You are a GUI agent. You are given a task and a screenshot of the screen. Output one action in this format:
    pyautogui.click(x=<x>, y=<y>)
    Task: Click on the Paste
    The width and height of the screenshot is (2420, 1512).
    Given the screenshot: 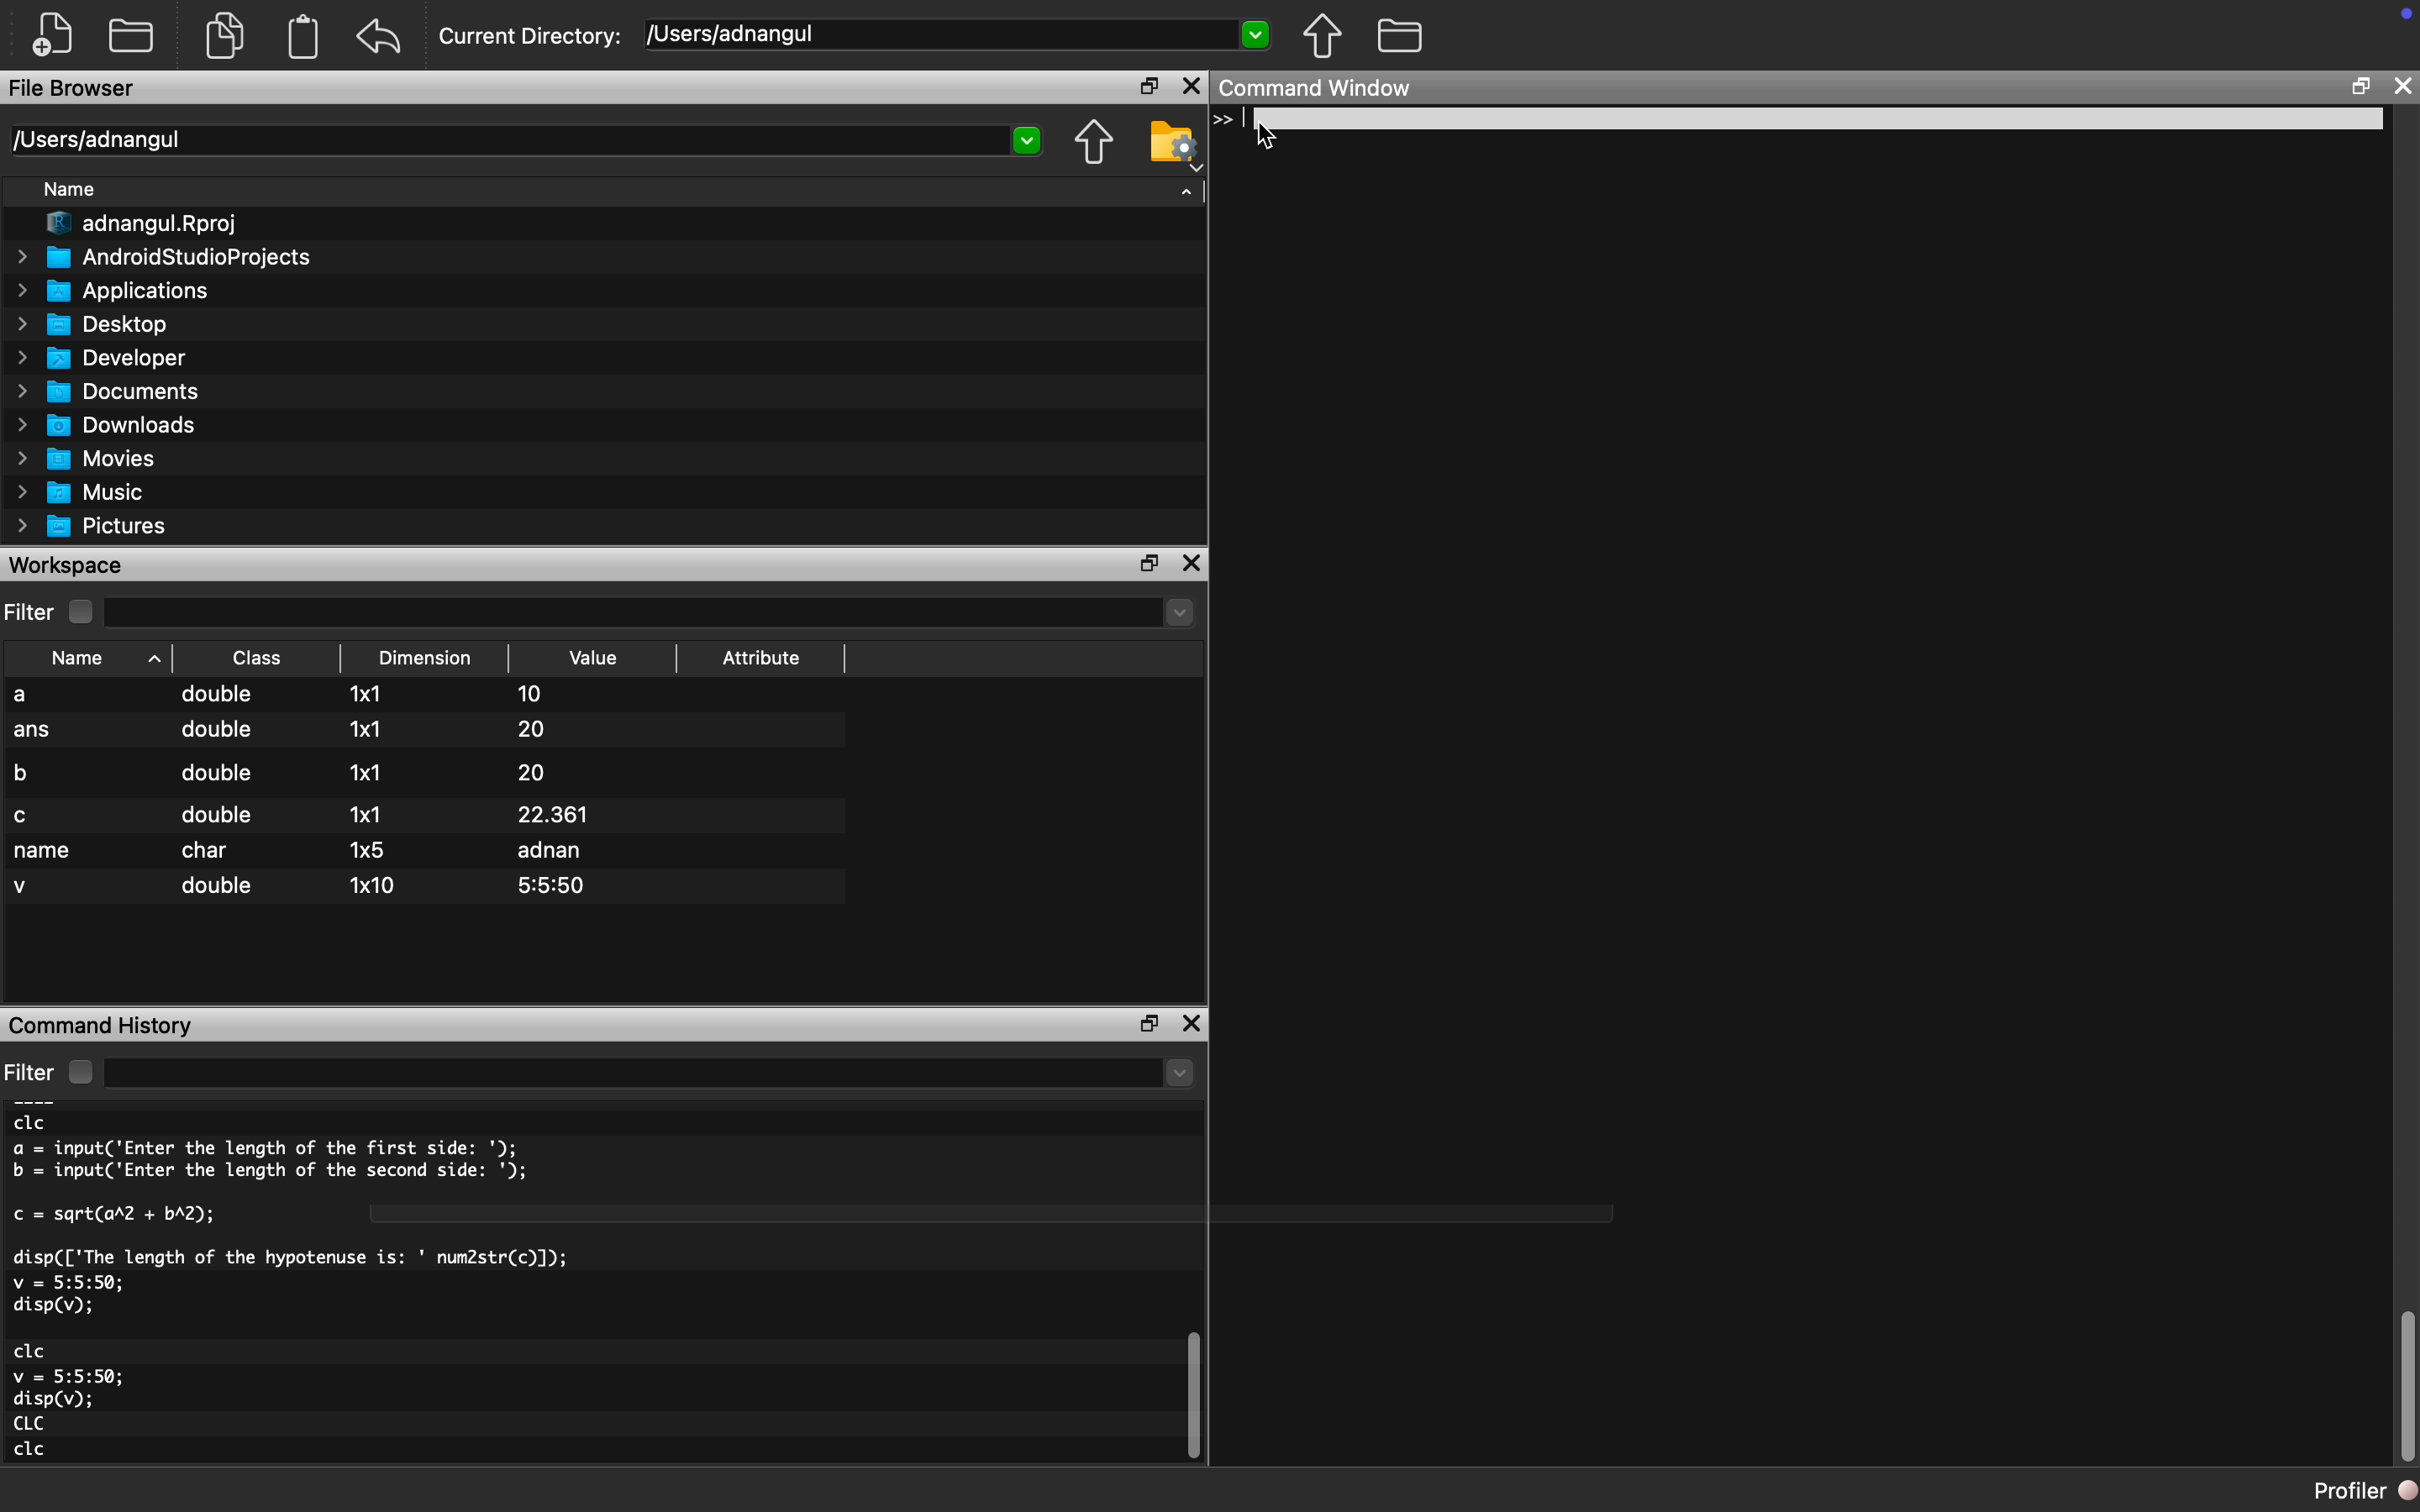 What is the action you would take?
    pyautogui.click(x=307, y=36)
    